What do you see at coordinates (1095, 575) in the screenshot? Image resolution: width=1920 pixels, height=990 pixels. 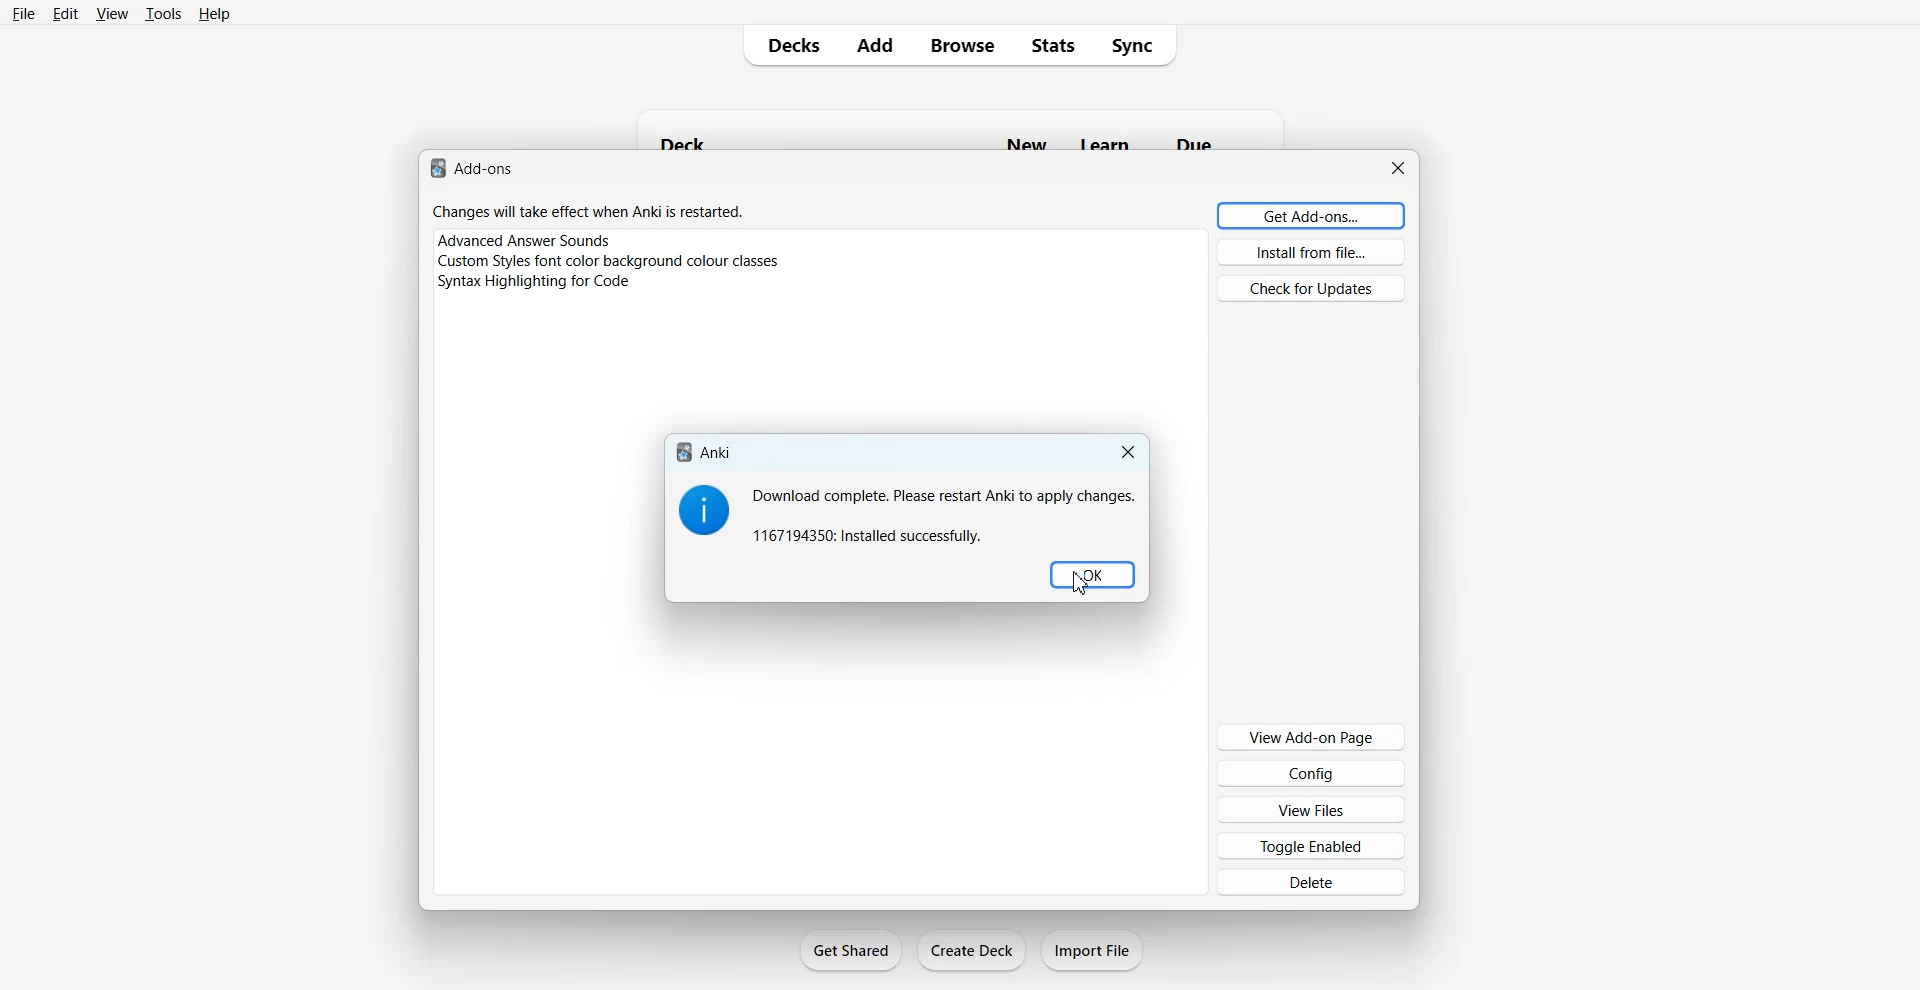 I see `OK` at bounding box center [1095, 575].